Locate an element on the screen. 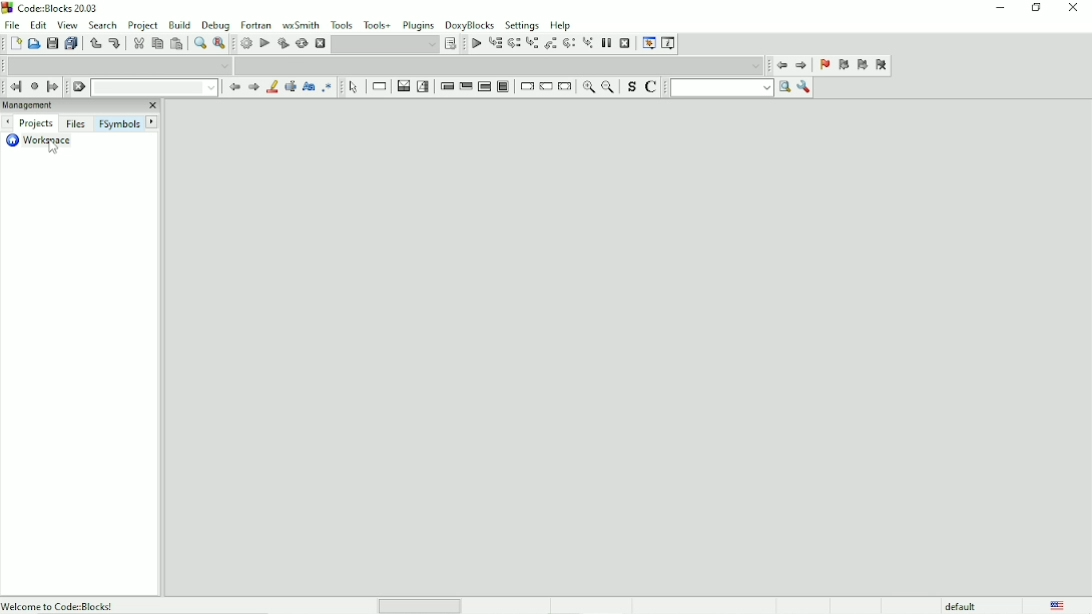 This screenshot has height=614, width=1092. Clear is located at coordinates (79, 87).